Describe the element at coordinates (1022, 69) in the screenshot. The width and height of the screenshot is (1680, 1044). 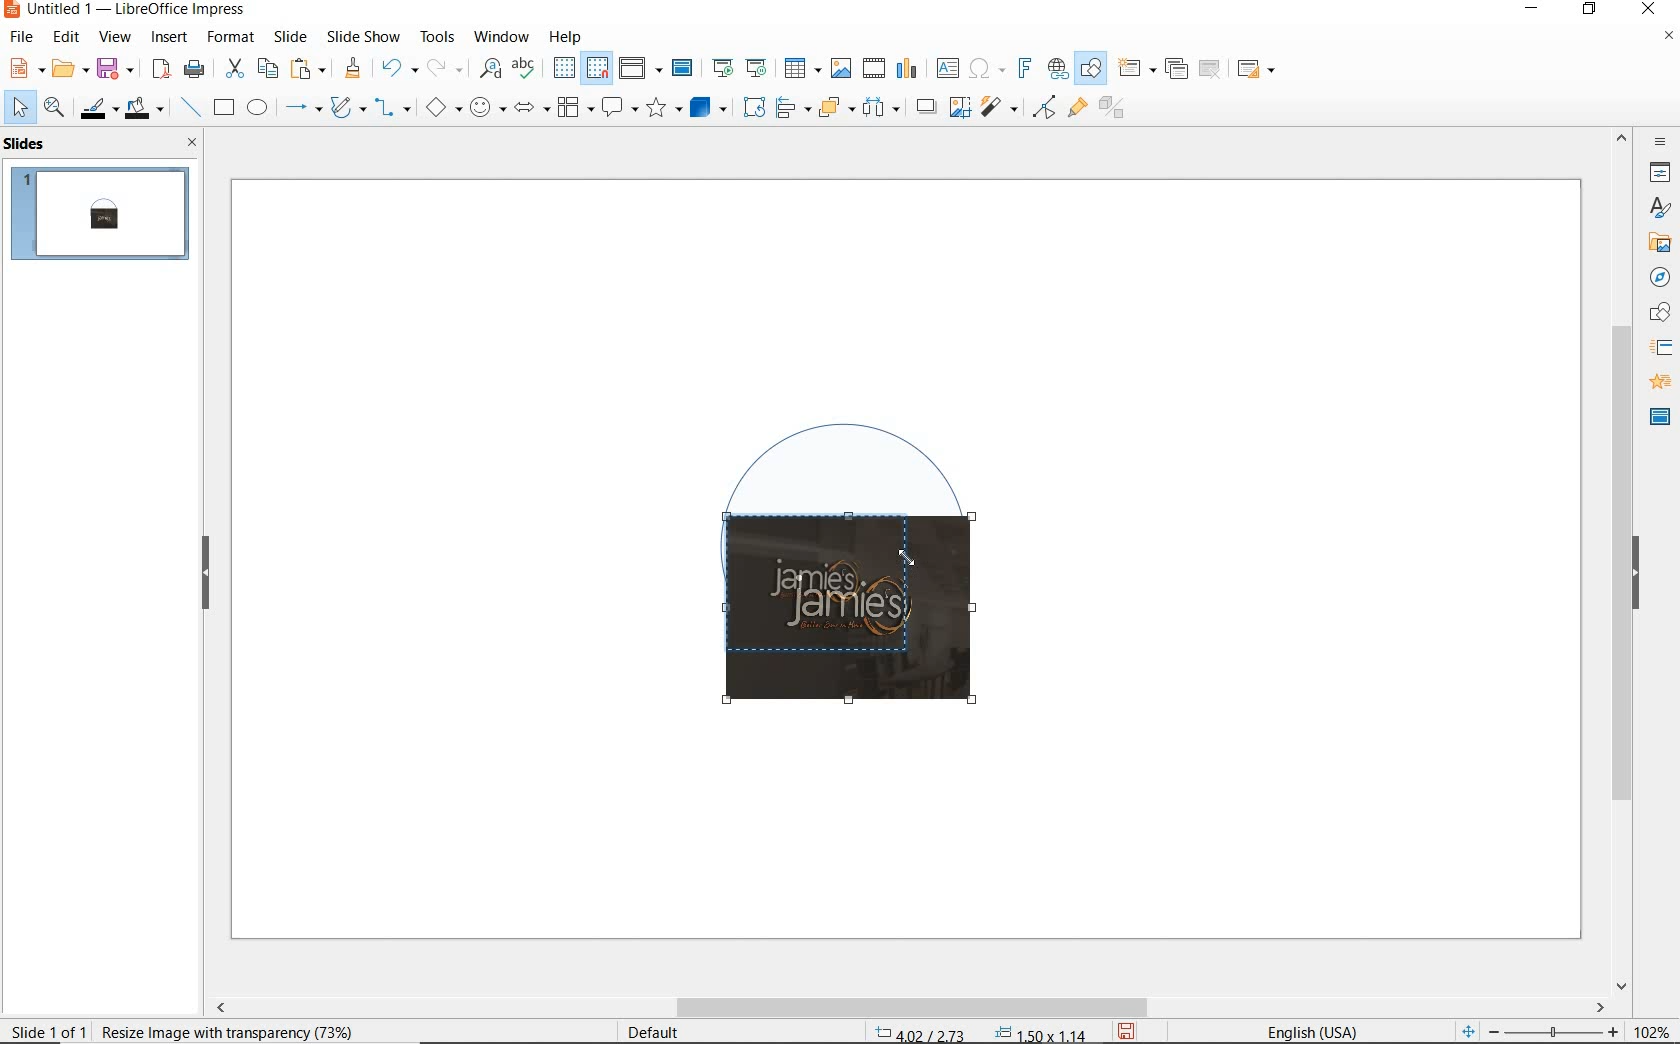
I see `insert fontwork text` at that location.